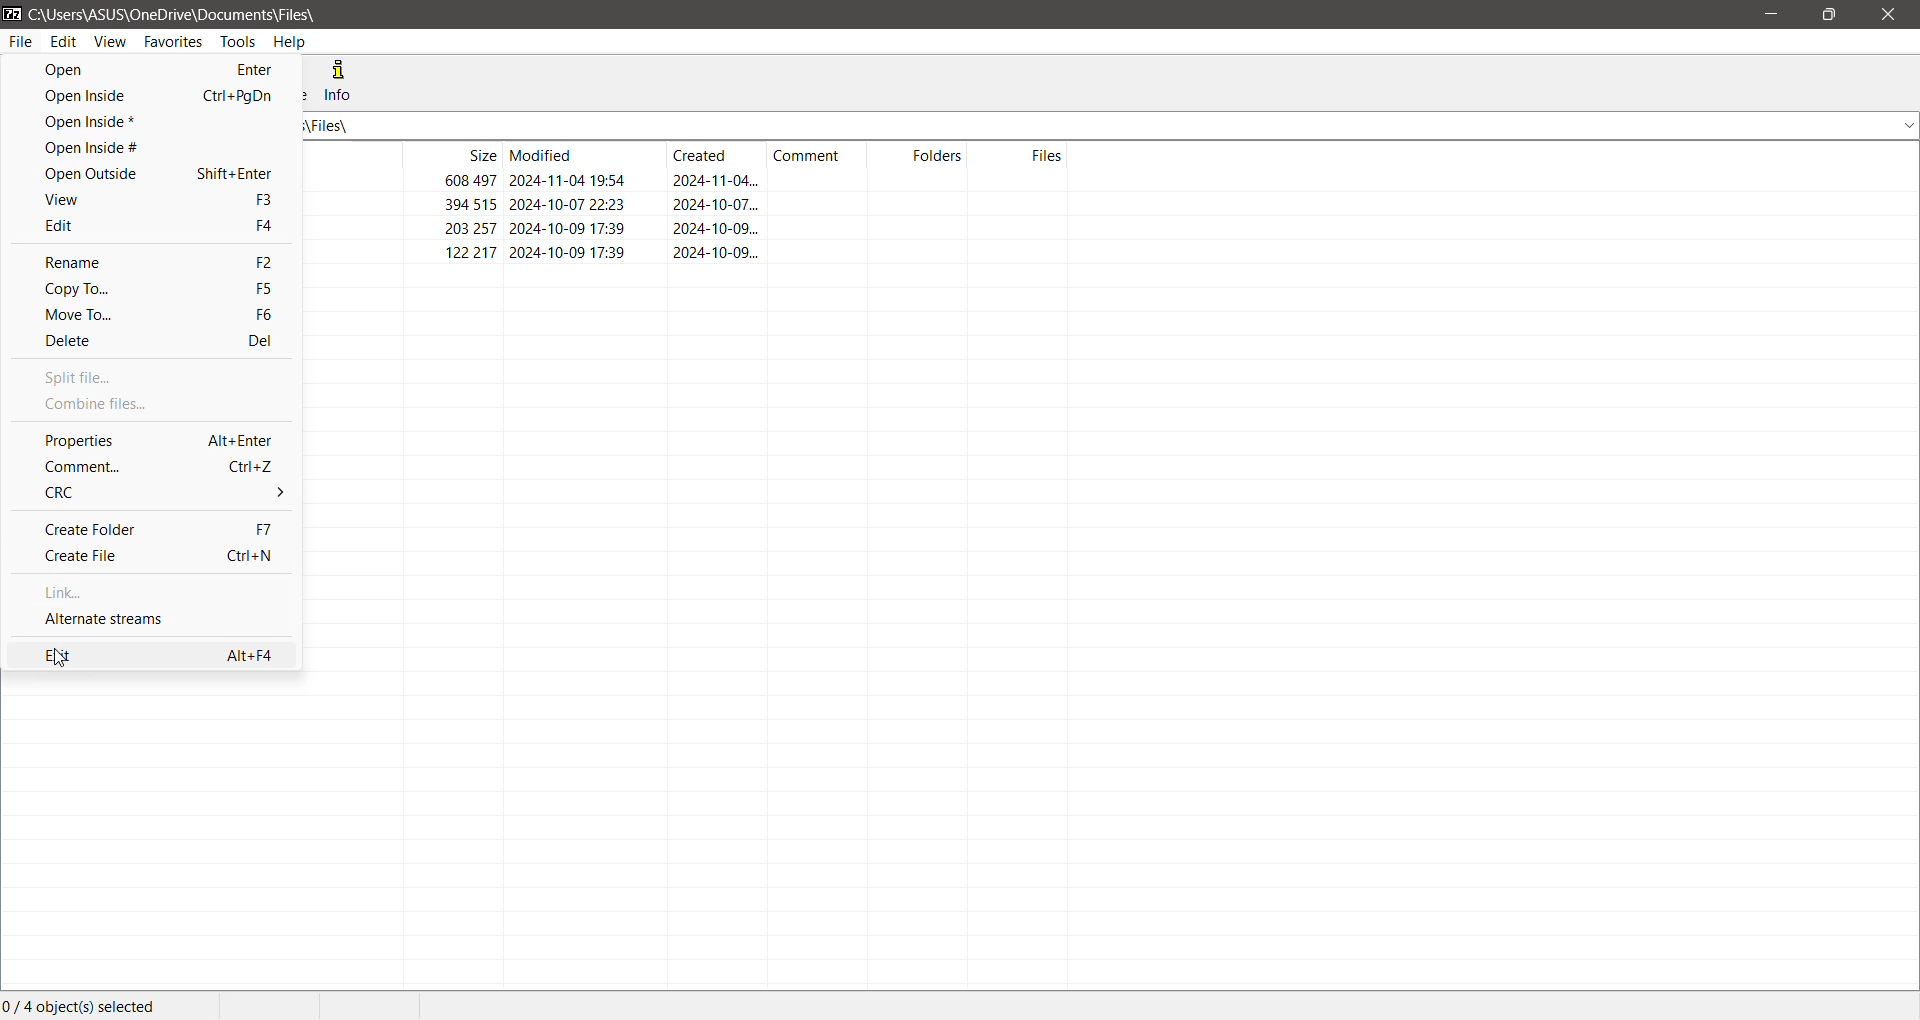 The width and height of the screenshot is (1920, 1020). Describe the element at coordinates (69, 494) in the screenshot. I see `CRC` at that location.